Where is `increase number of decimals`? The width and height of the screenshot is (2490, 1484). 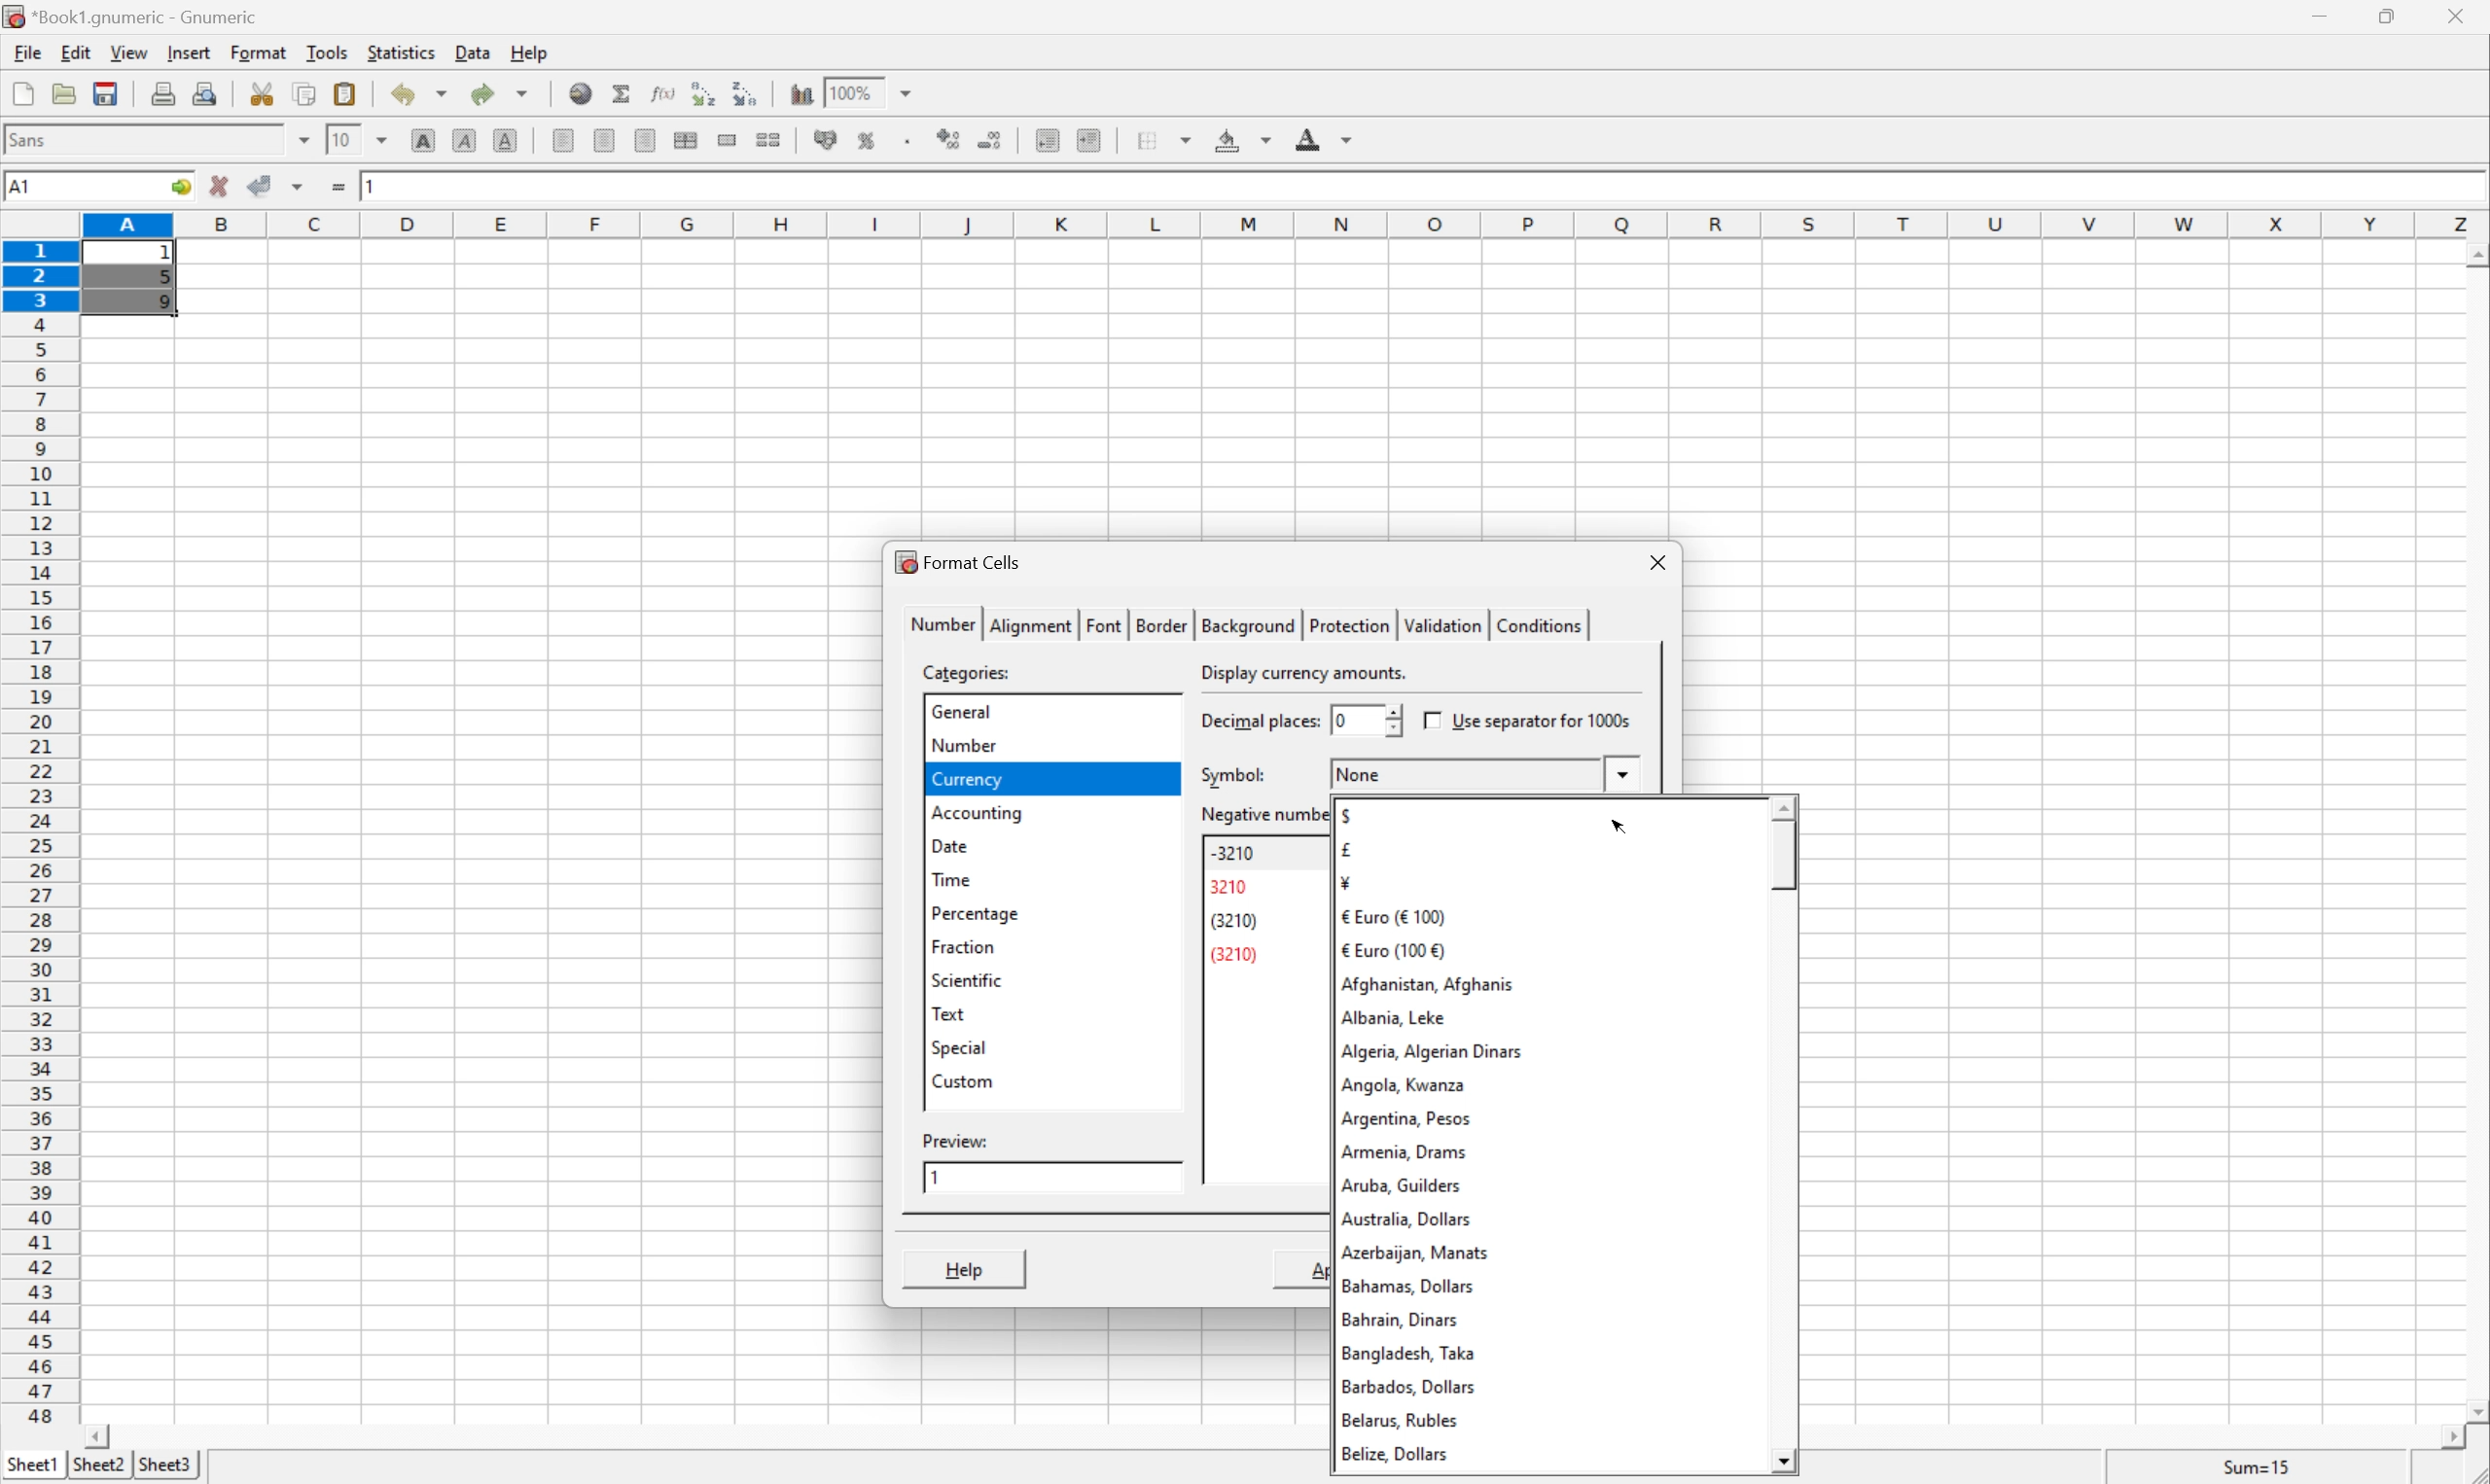 increase number of decimals is located at coordinates (950, 139).